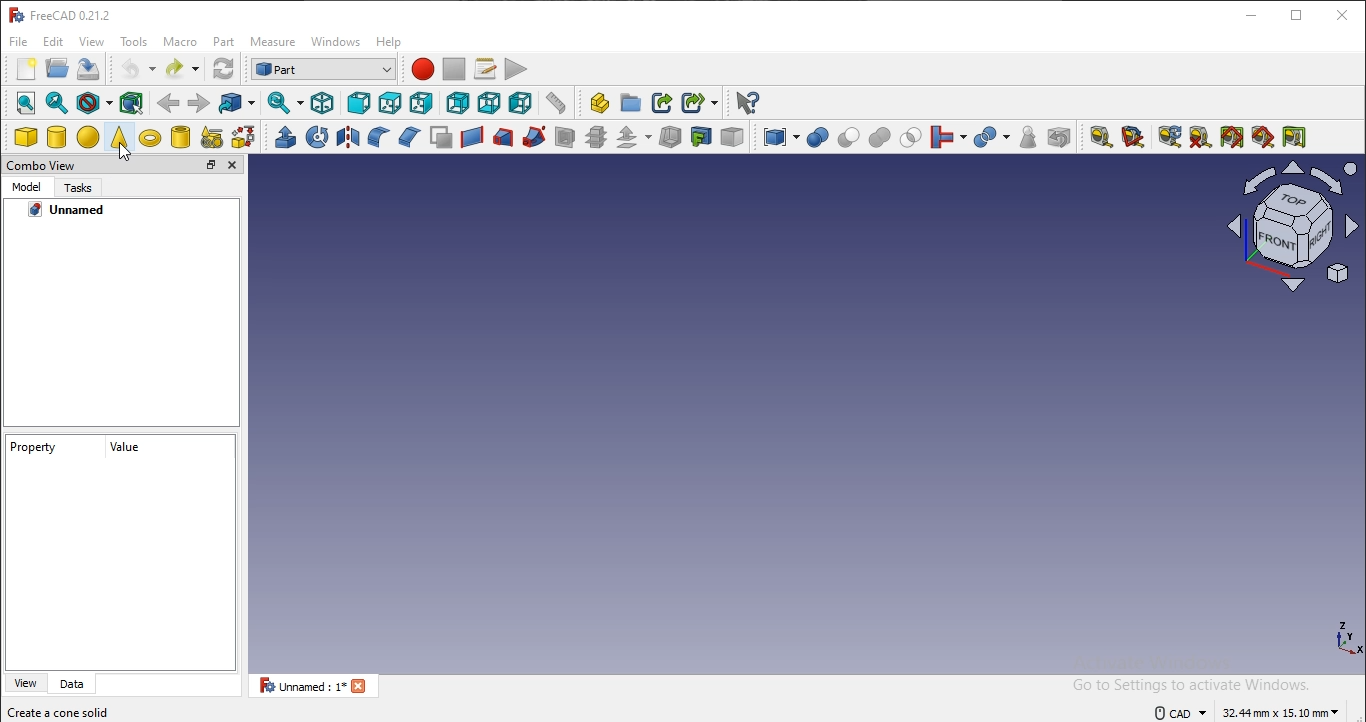 Image resolution: width=1366 pixels, height=722 pixels. I want to click on cube, so click(25, 137).